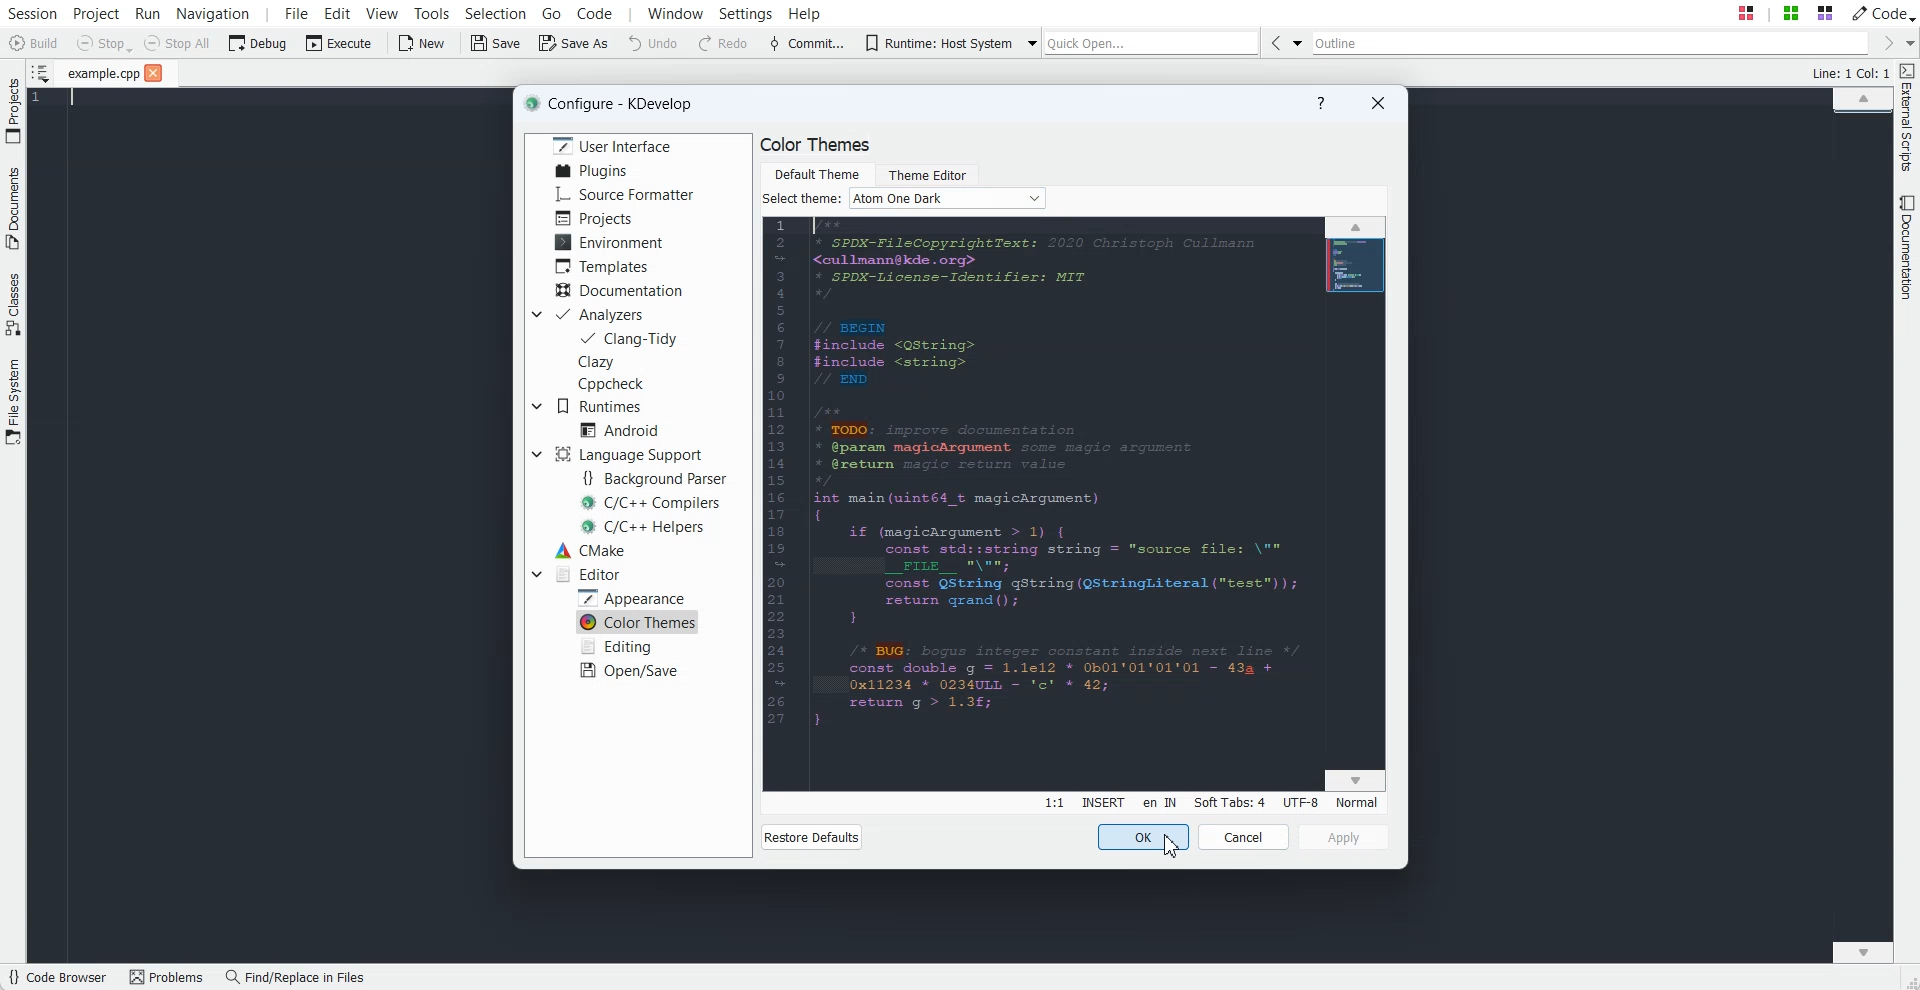 The width and height of the screenshot is (1920, 990). I want to click on Projects, so click(594, 218).